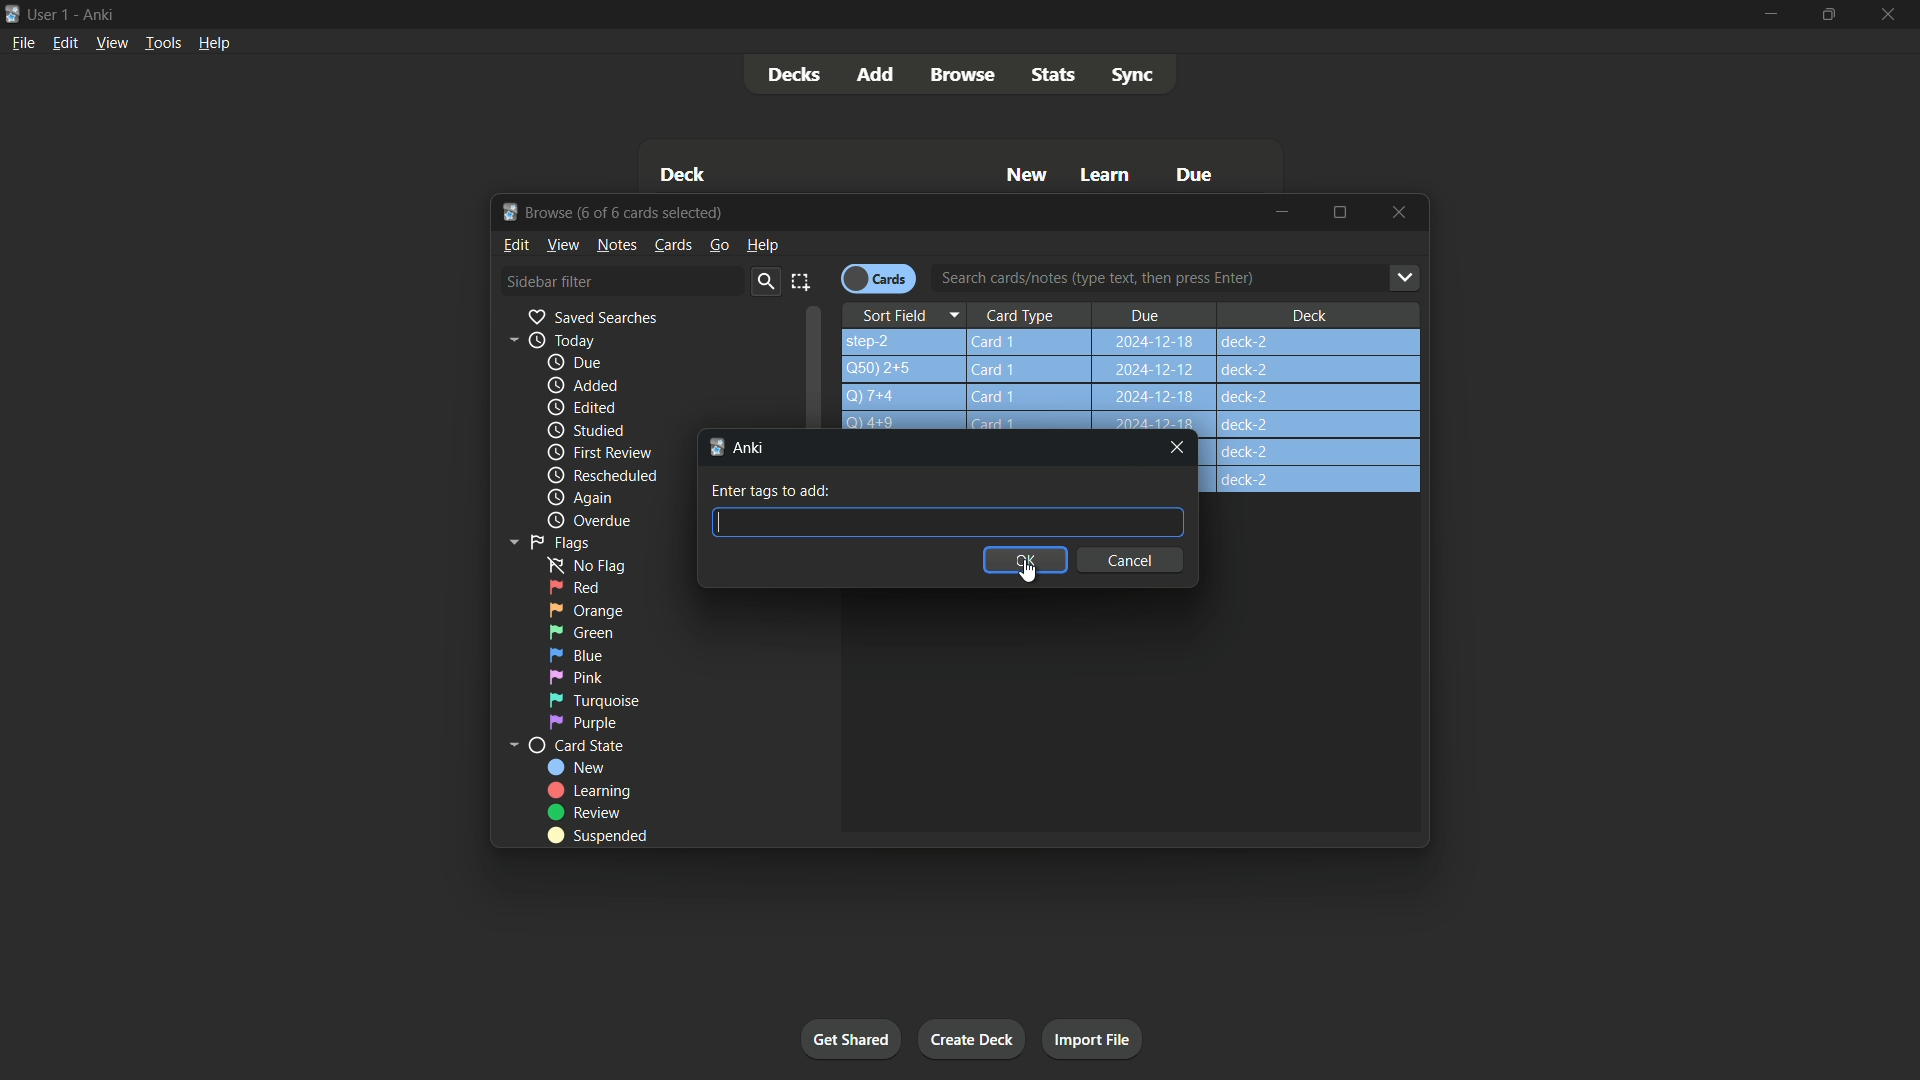 Image resolution: width=1920 pixels, height=1080 pixels. I want to click on deck-2, so click(1316, 466).